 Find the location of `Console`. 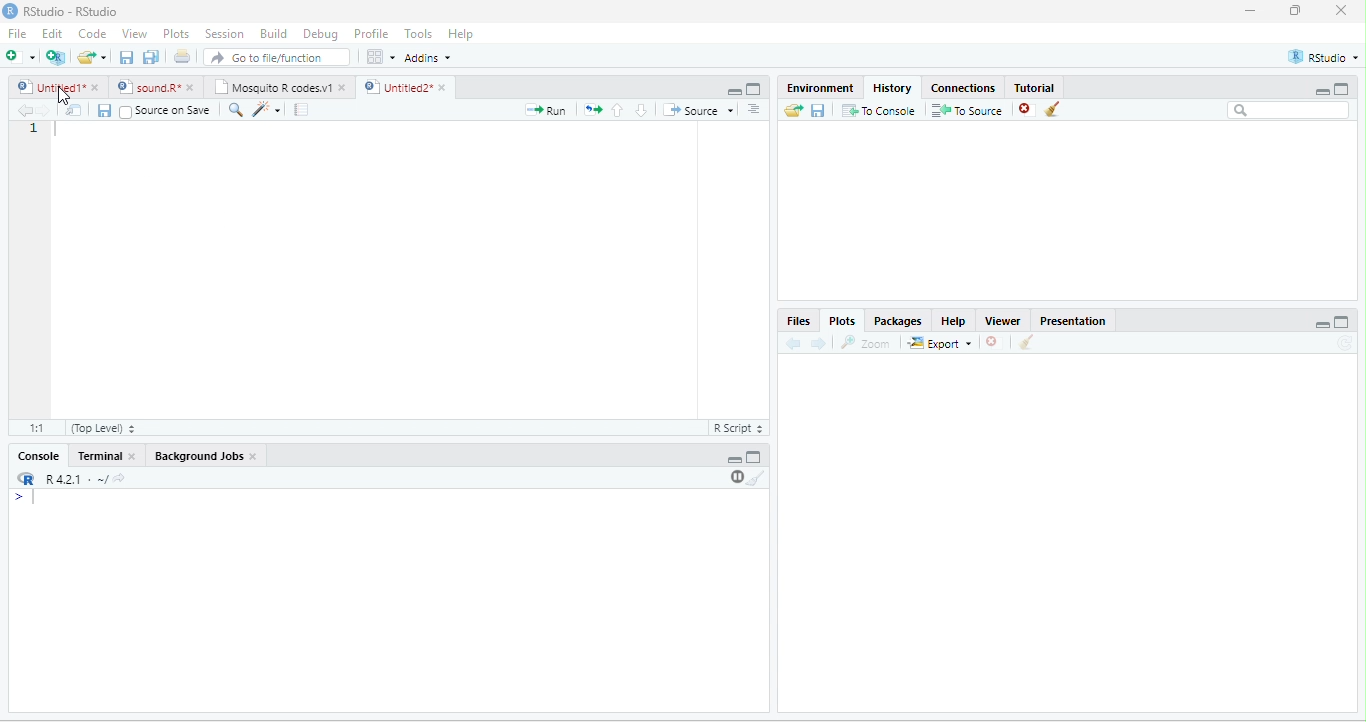

Console is located at coordinates (38, 455).